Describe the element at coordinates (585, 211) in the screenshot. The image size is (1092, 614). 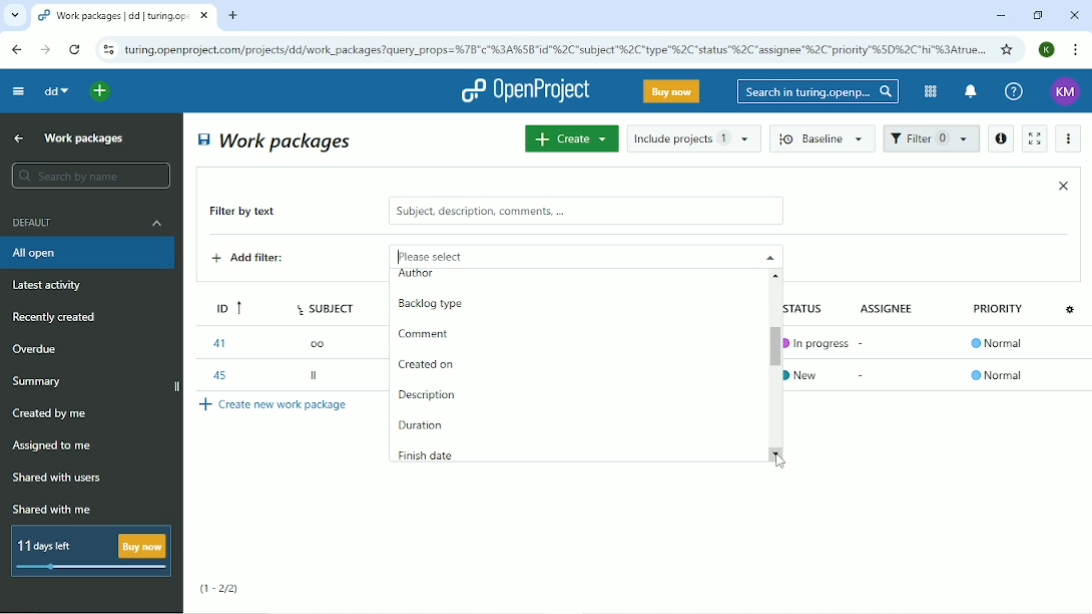
I see `subject, description, comments` at that location.